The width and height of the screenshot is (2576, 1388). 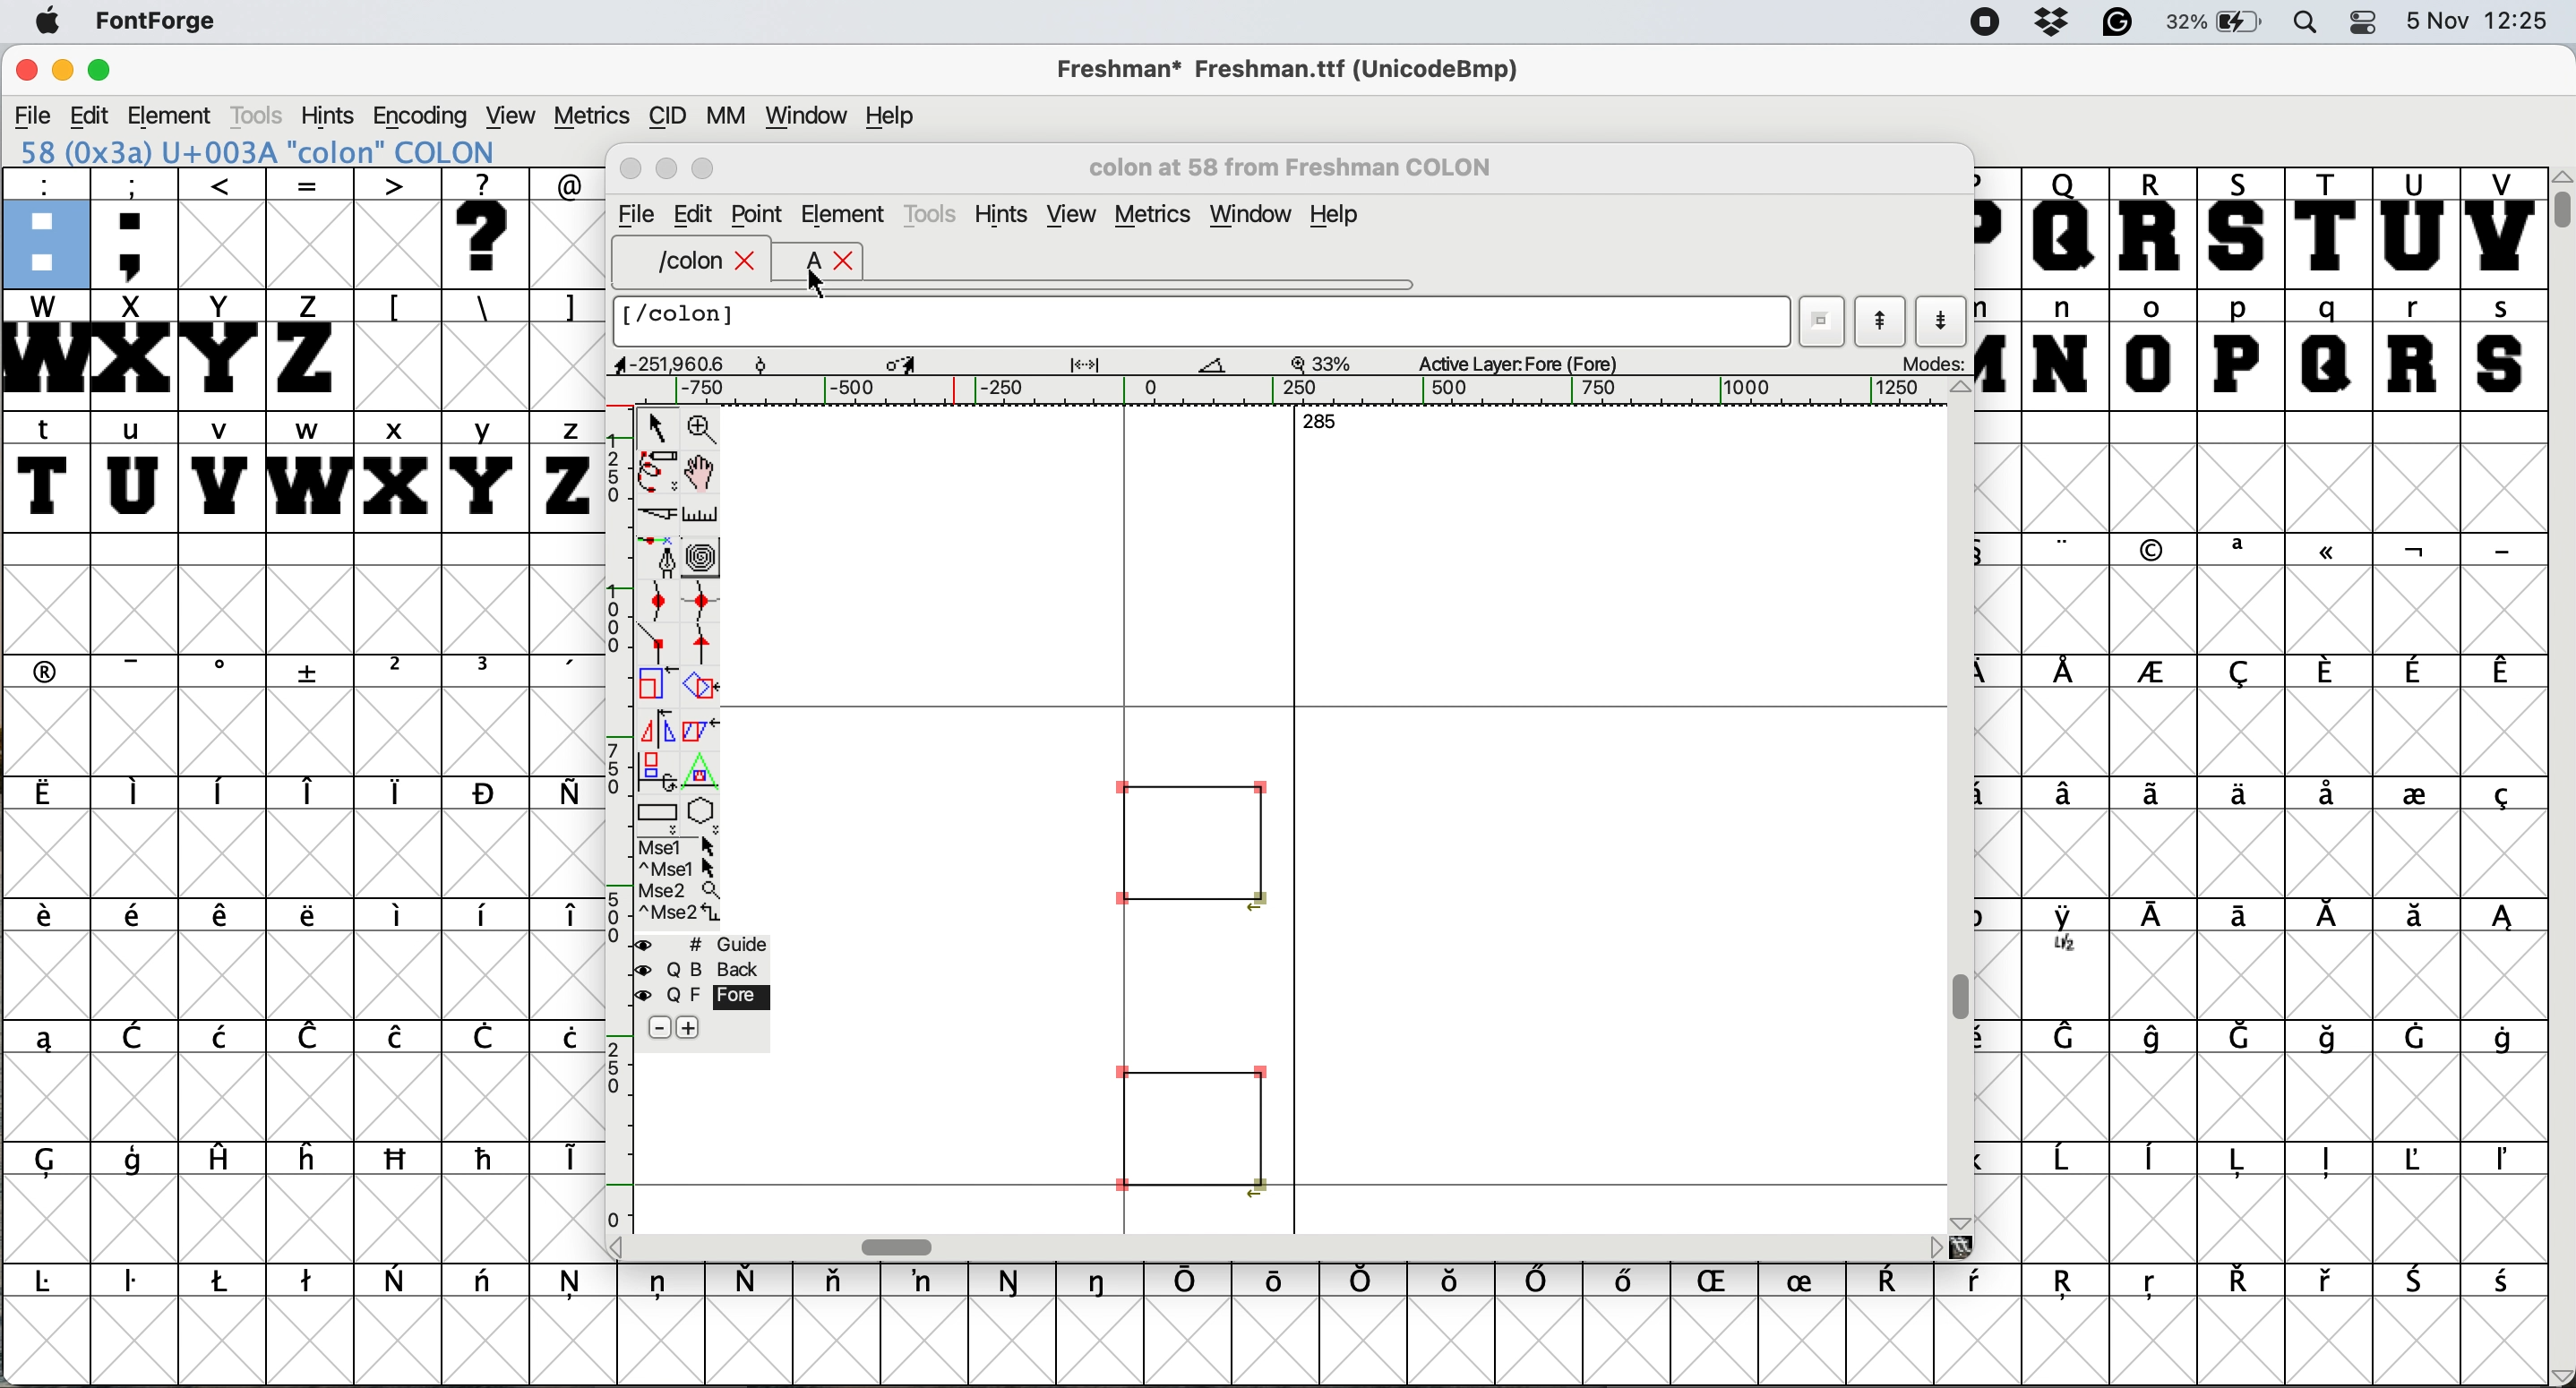 I want to click on symbol, so click(x=308, y=917).